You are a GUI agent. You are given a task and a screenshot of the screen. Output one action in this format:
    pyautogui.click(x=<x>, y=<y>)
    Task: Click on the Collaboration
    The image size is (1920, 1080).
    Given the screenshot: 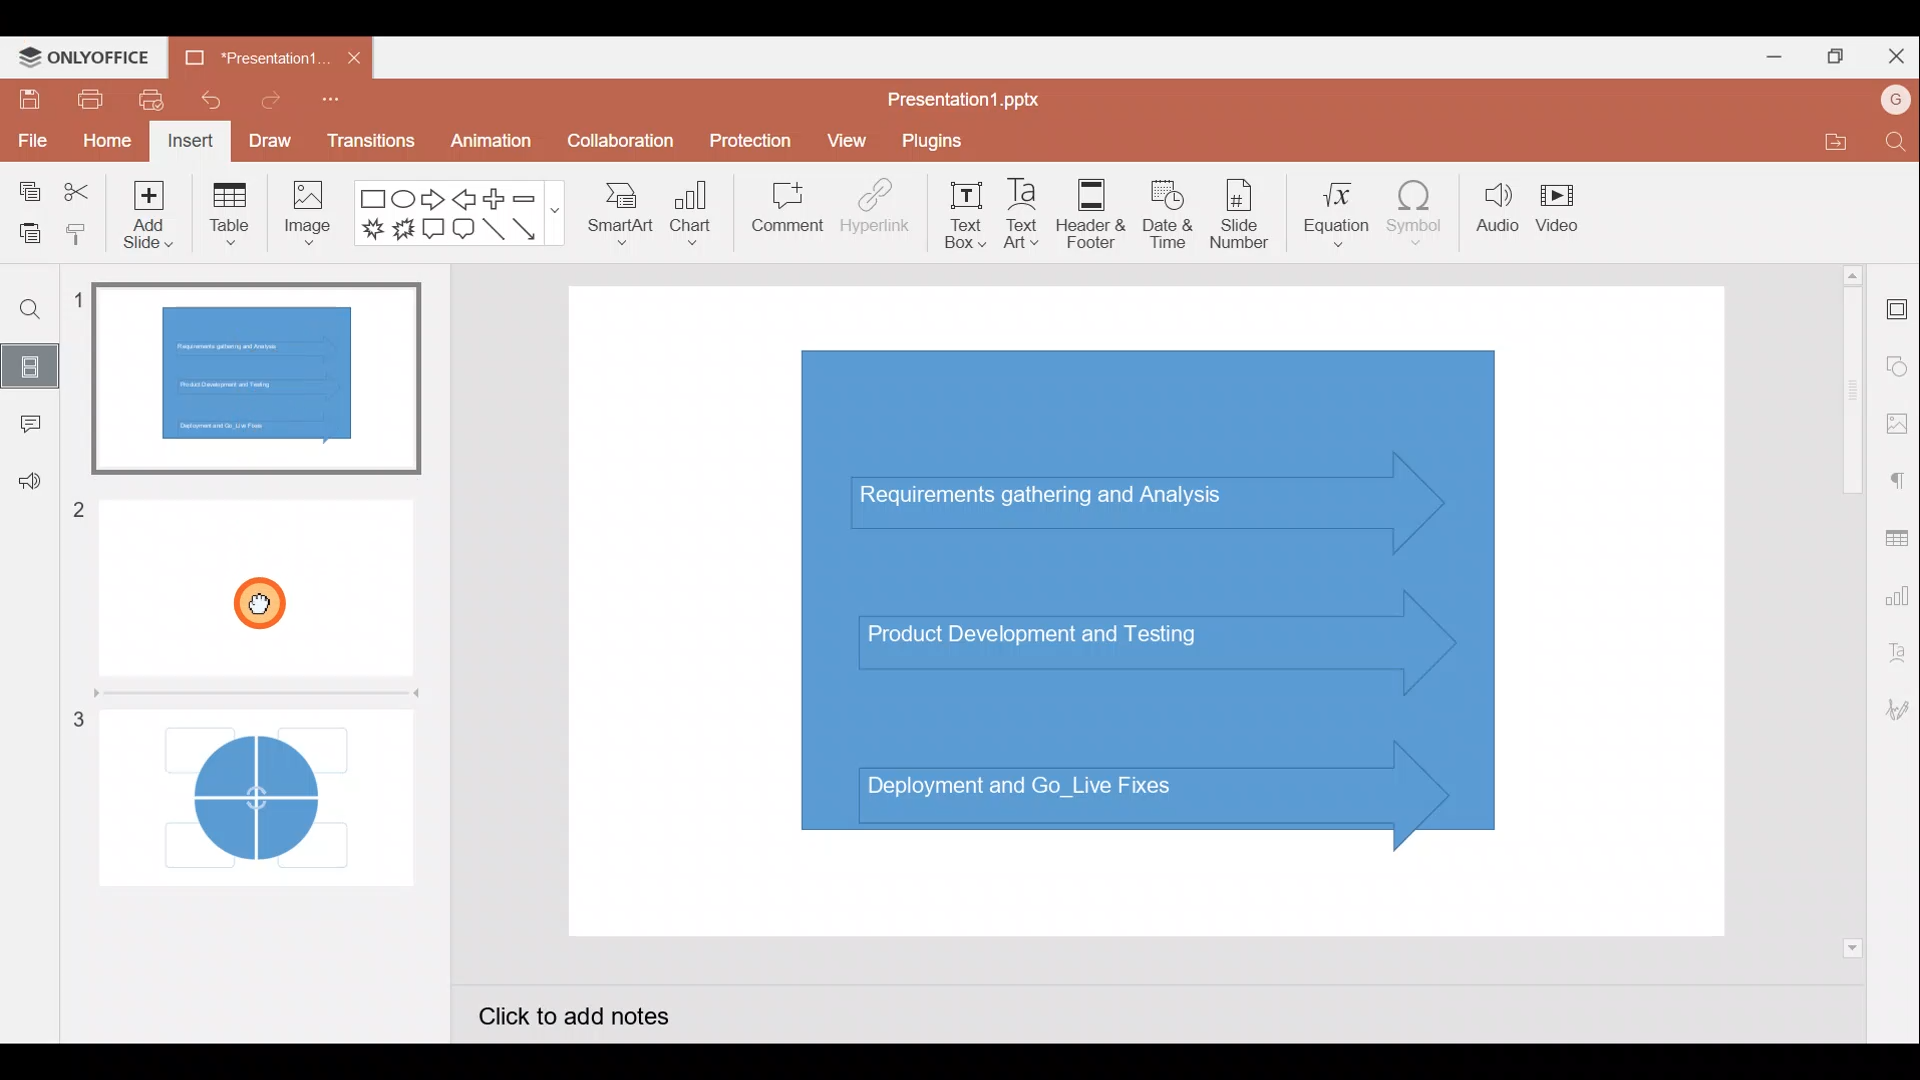 What is the action you would take?
    pyautogui.click(x=618, y=141)
    